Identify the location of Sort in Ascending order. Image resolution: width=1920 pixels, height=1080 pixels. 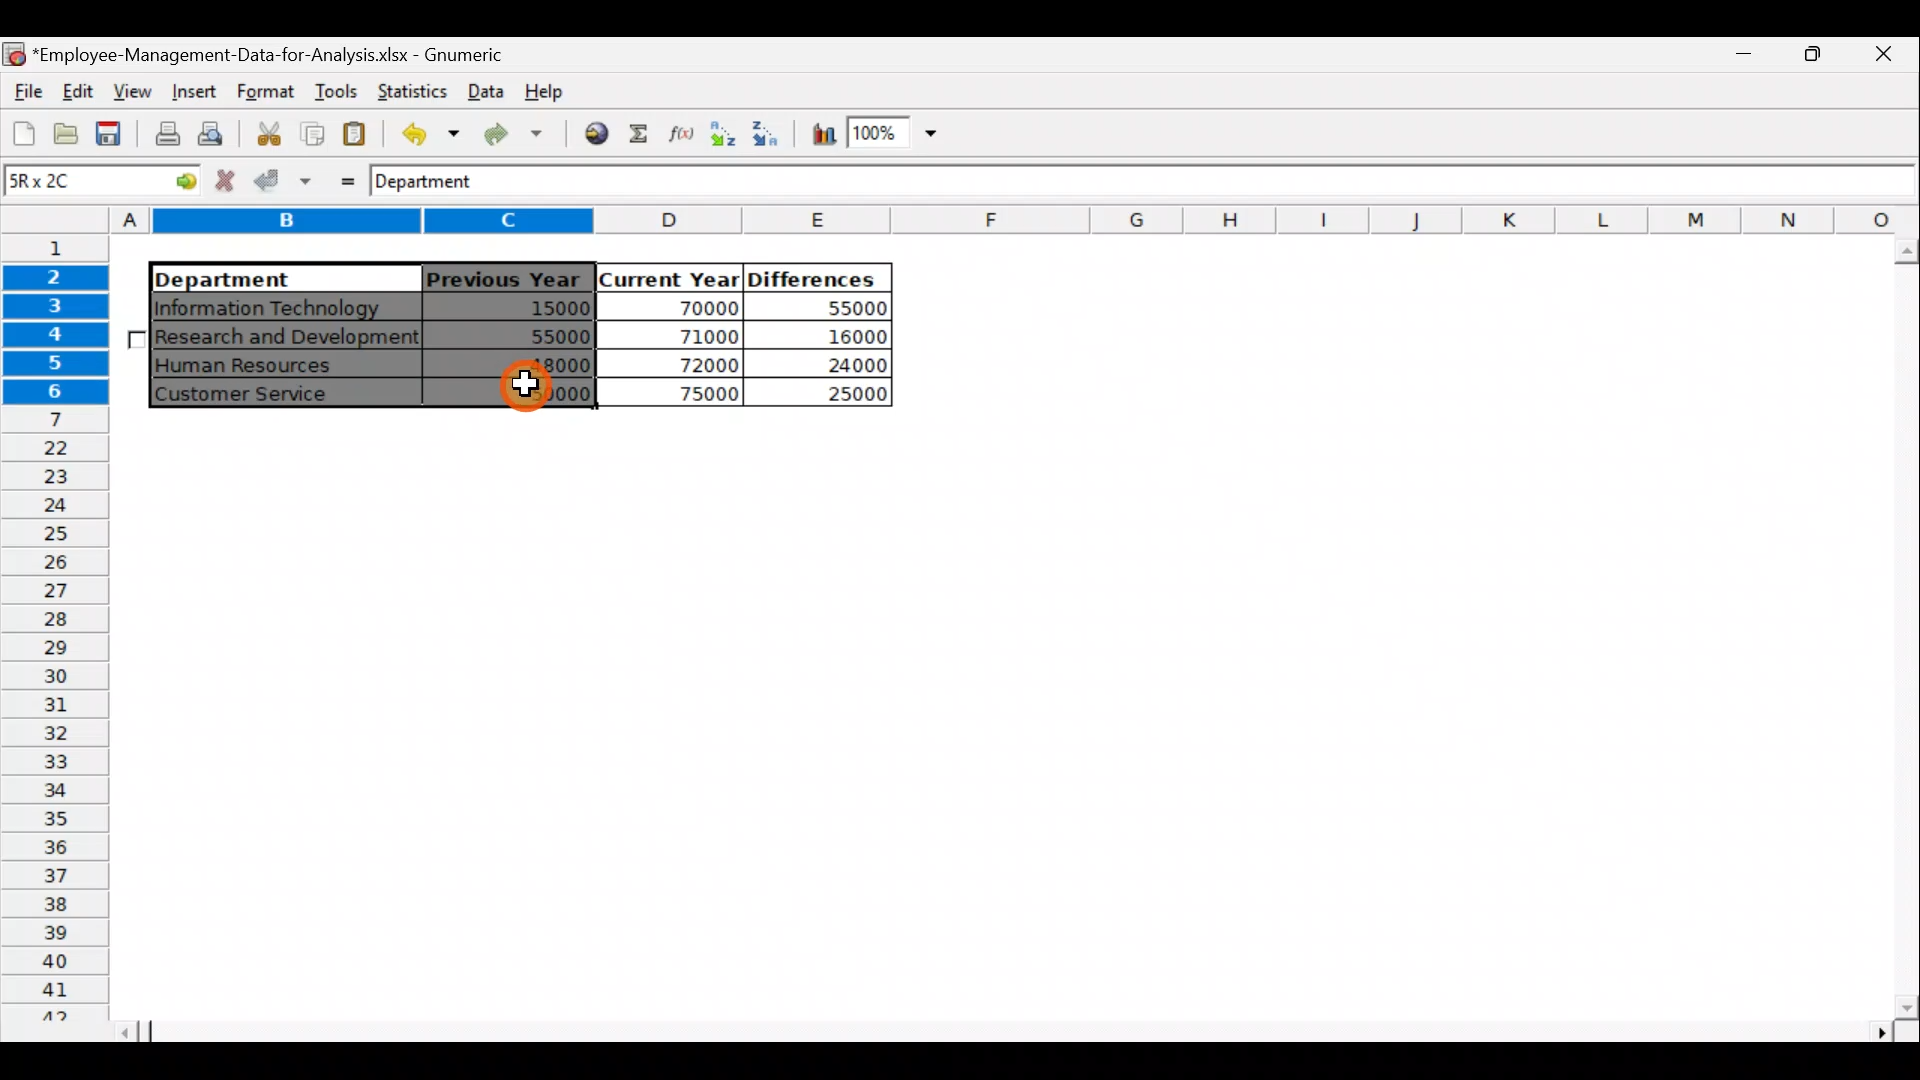
(722, 133).